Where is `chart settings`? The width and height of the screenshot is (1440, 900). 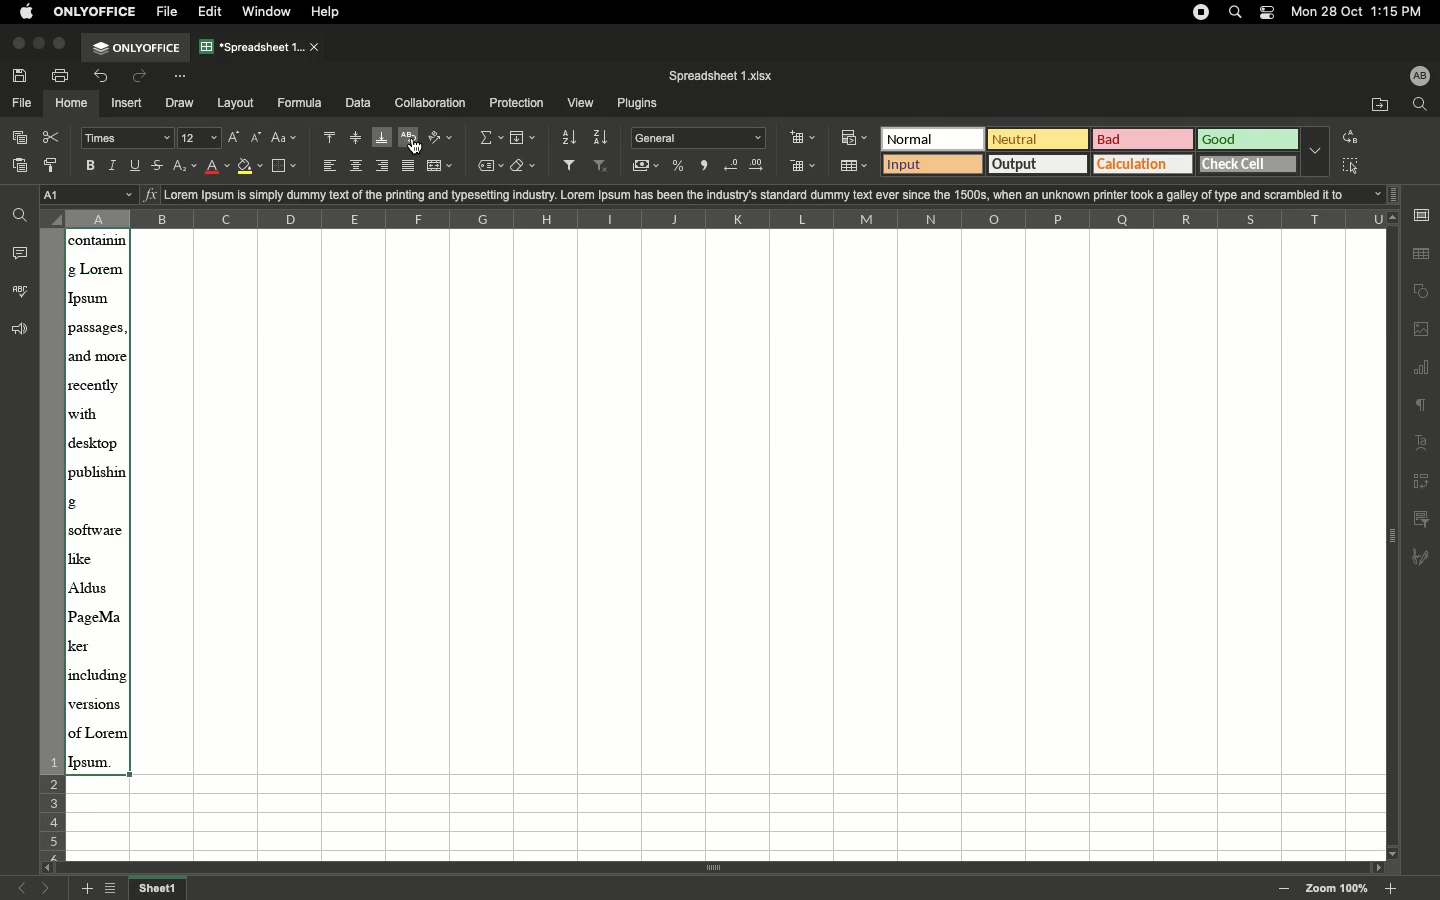
chart settings is located at coordinates (1422, 369).